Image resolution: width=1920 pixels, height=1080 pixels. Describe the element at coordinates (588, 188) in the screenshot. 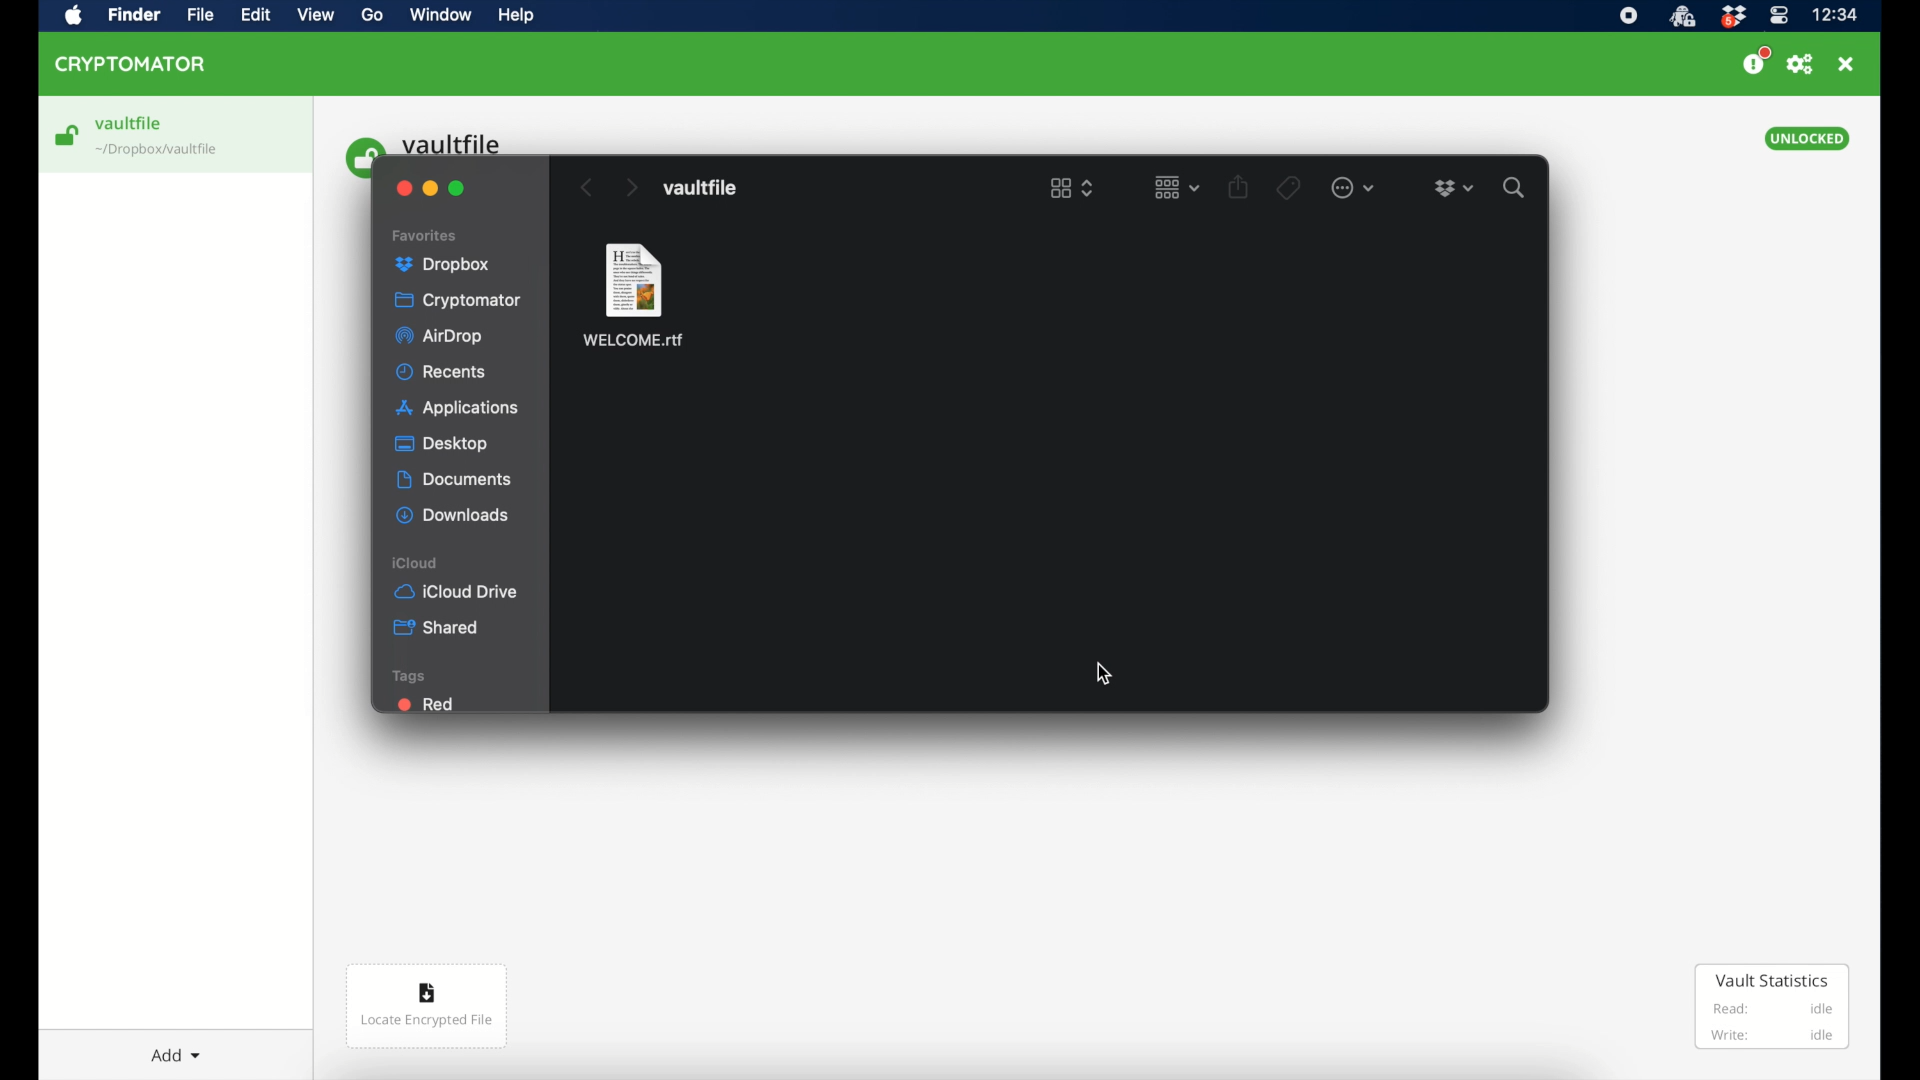

I see `previous` at that location.